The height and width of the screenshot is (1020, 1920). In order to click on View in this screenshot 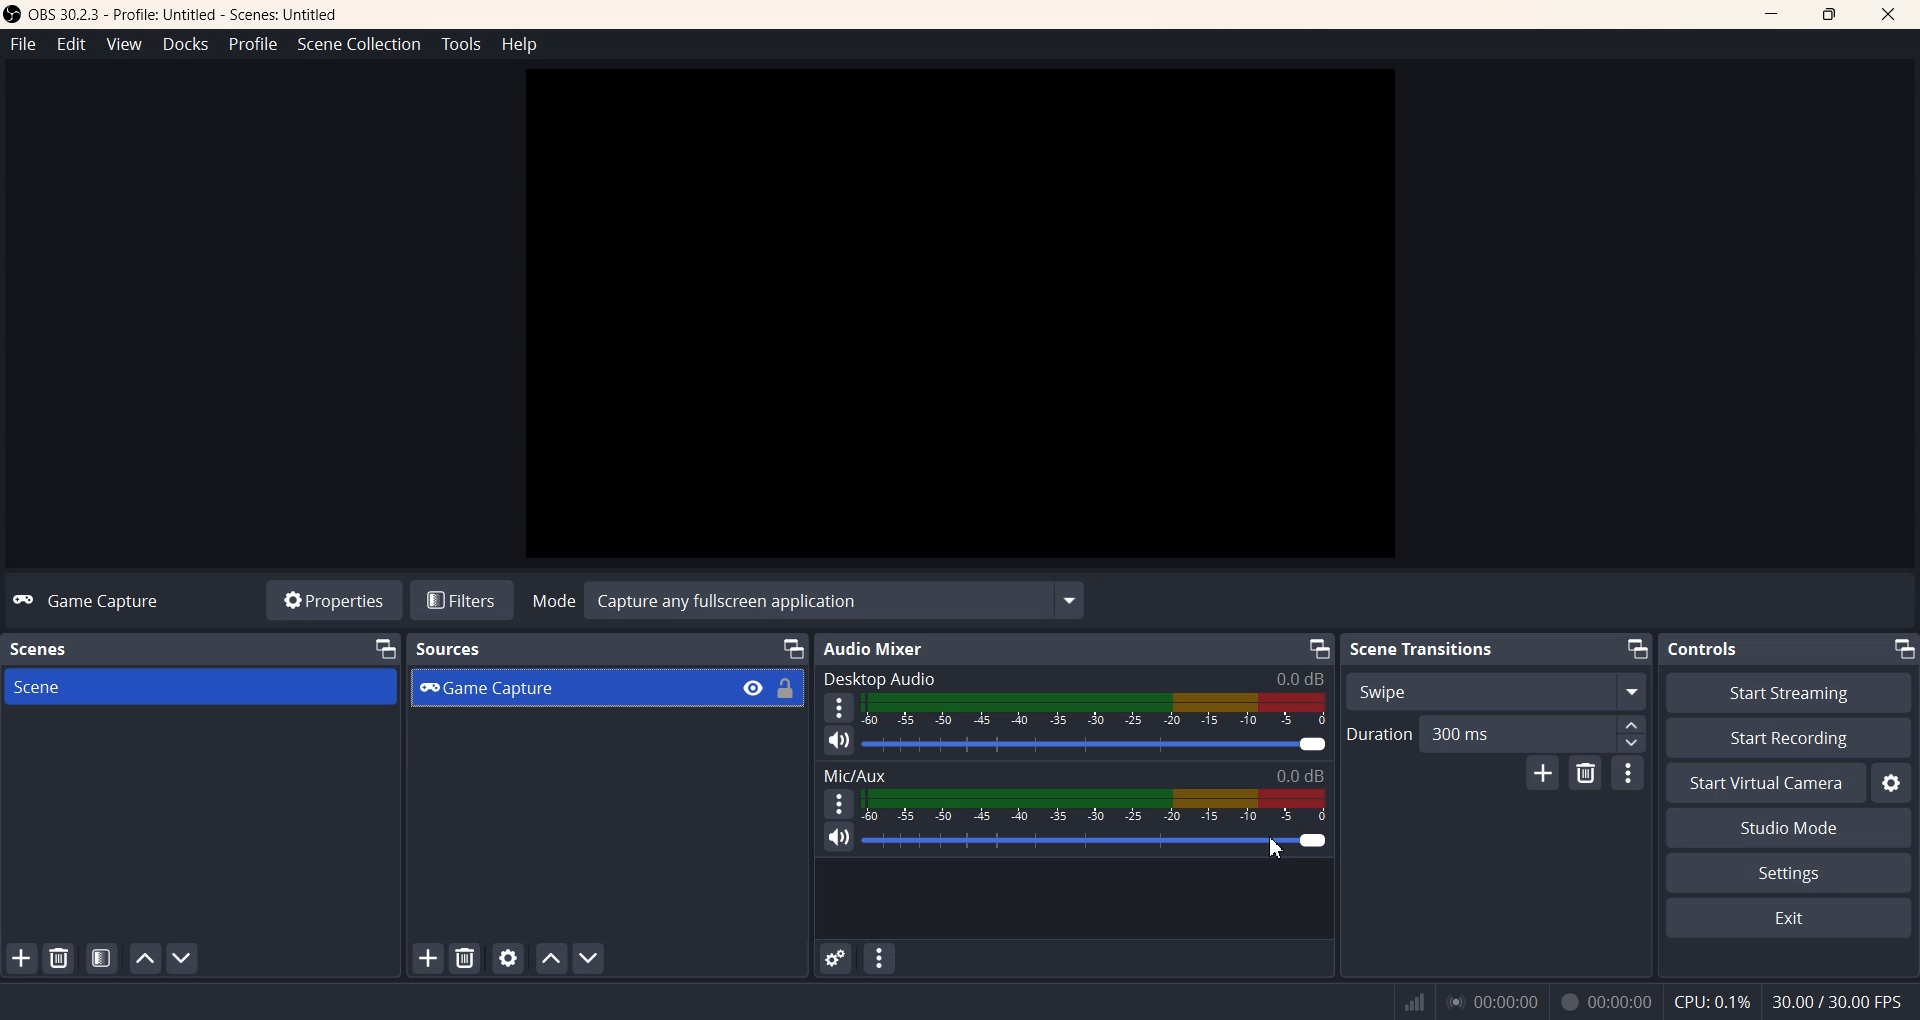, I will do `click(124, 44)`.